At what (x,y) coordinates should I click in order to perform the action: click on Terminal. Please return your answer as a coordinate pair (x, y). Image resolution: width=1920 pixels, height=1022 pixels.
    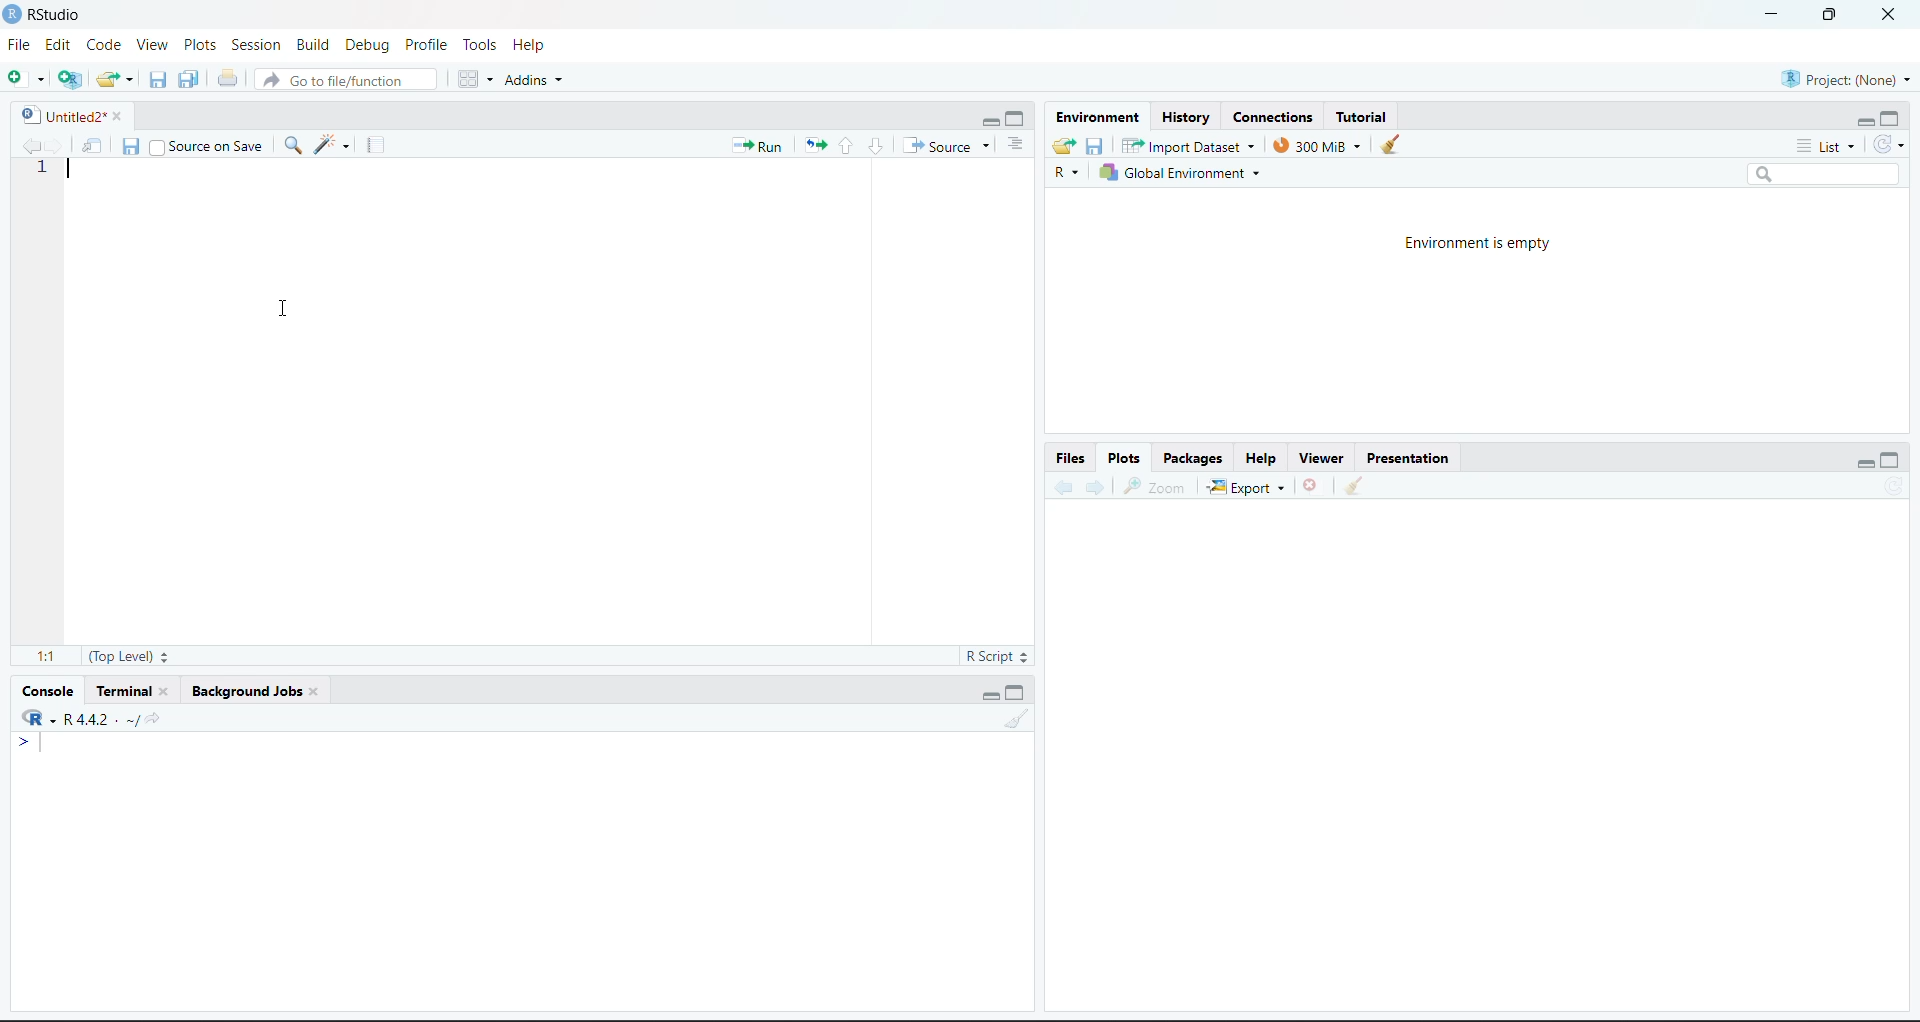
    Looking at the image, I should click on (131, 692).